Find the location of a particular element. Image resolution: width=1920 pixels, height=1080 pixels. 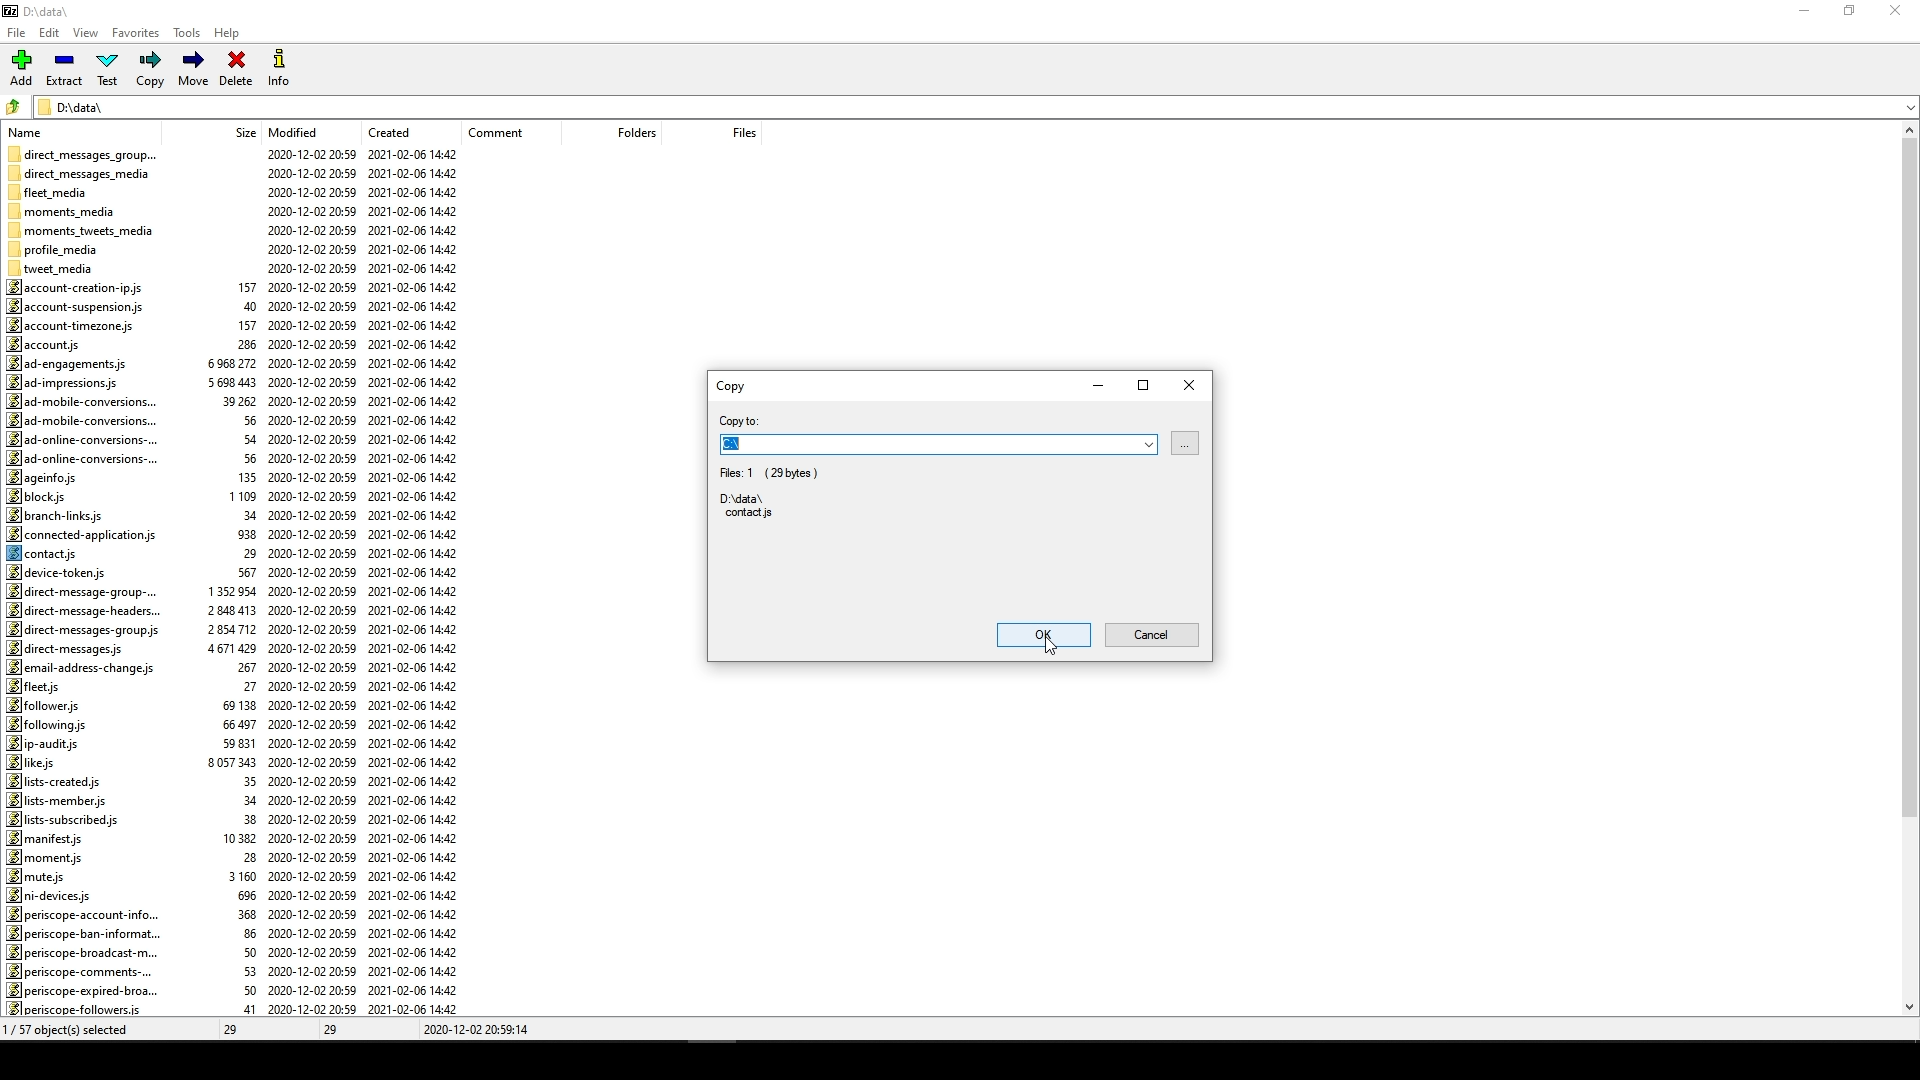

direct-message-group is located at coordinates (88, 592).